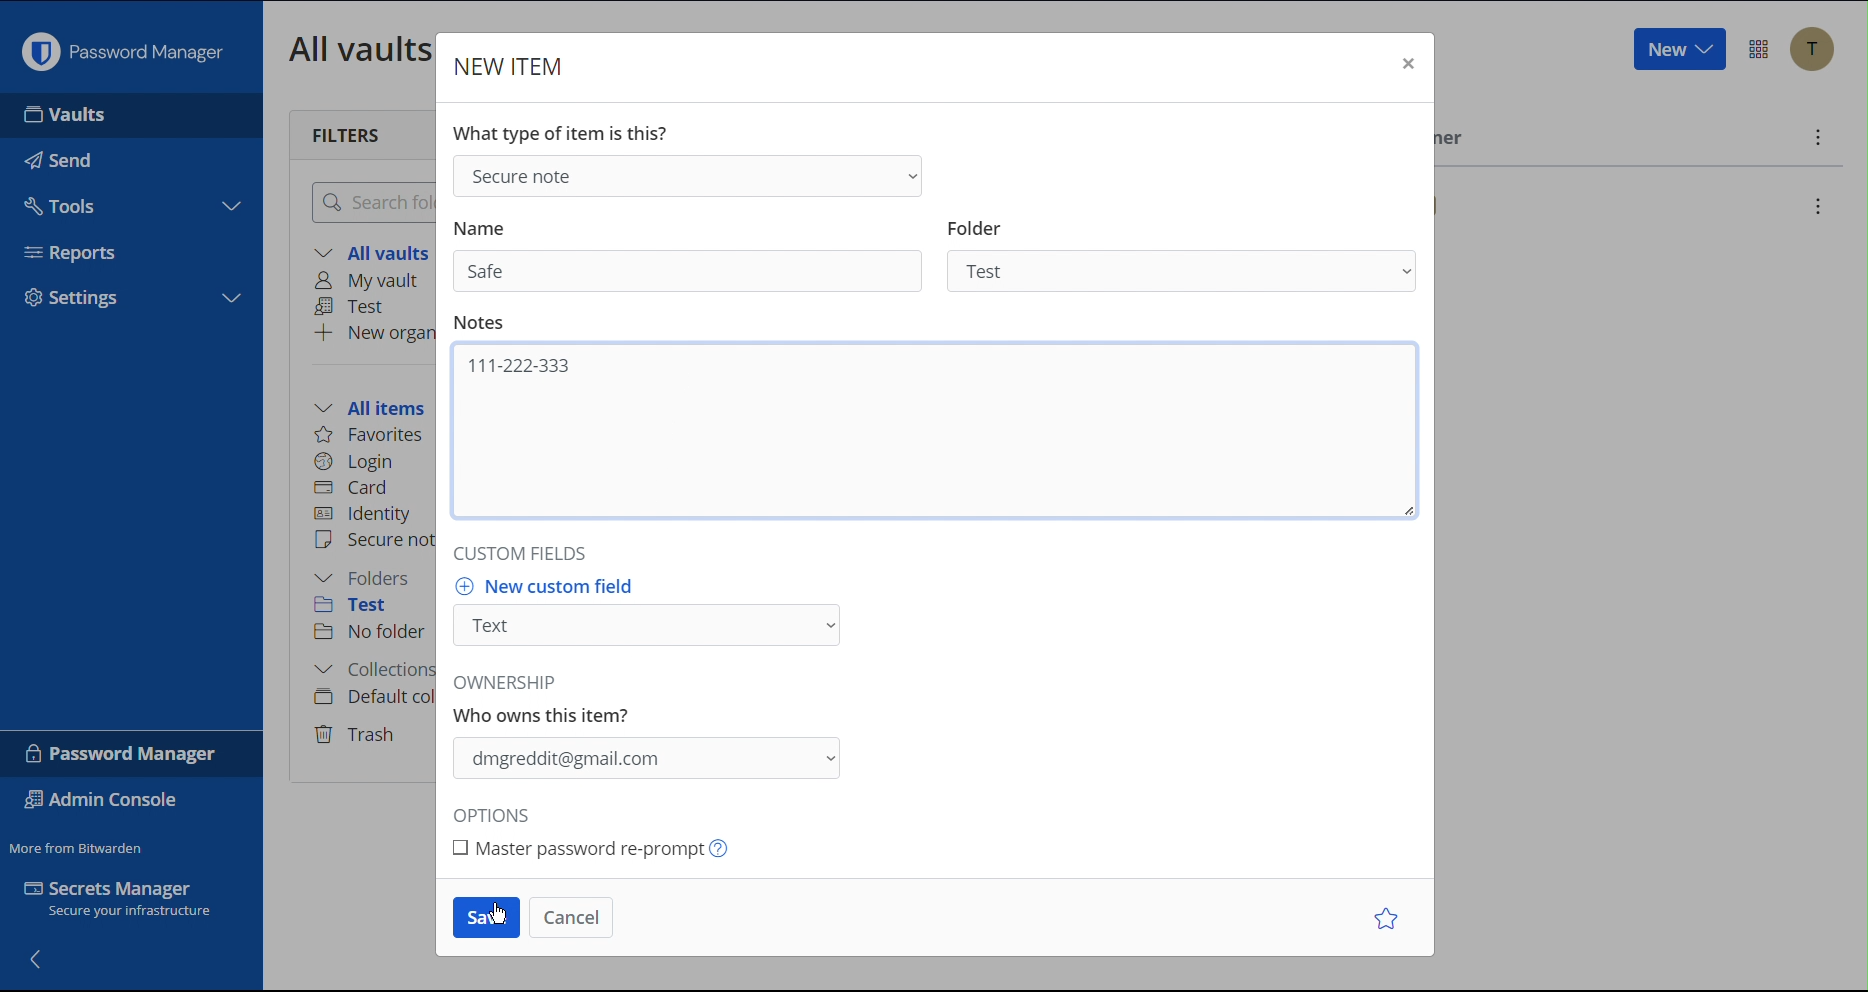 The width and height of the screenshot is (1868, 992). Describe the element at coordinates (123, 753) in the screenshot. I see `Password Manager` at that location.